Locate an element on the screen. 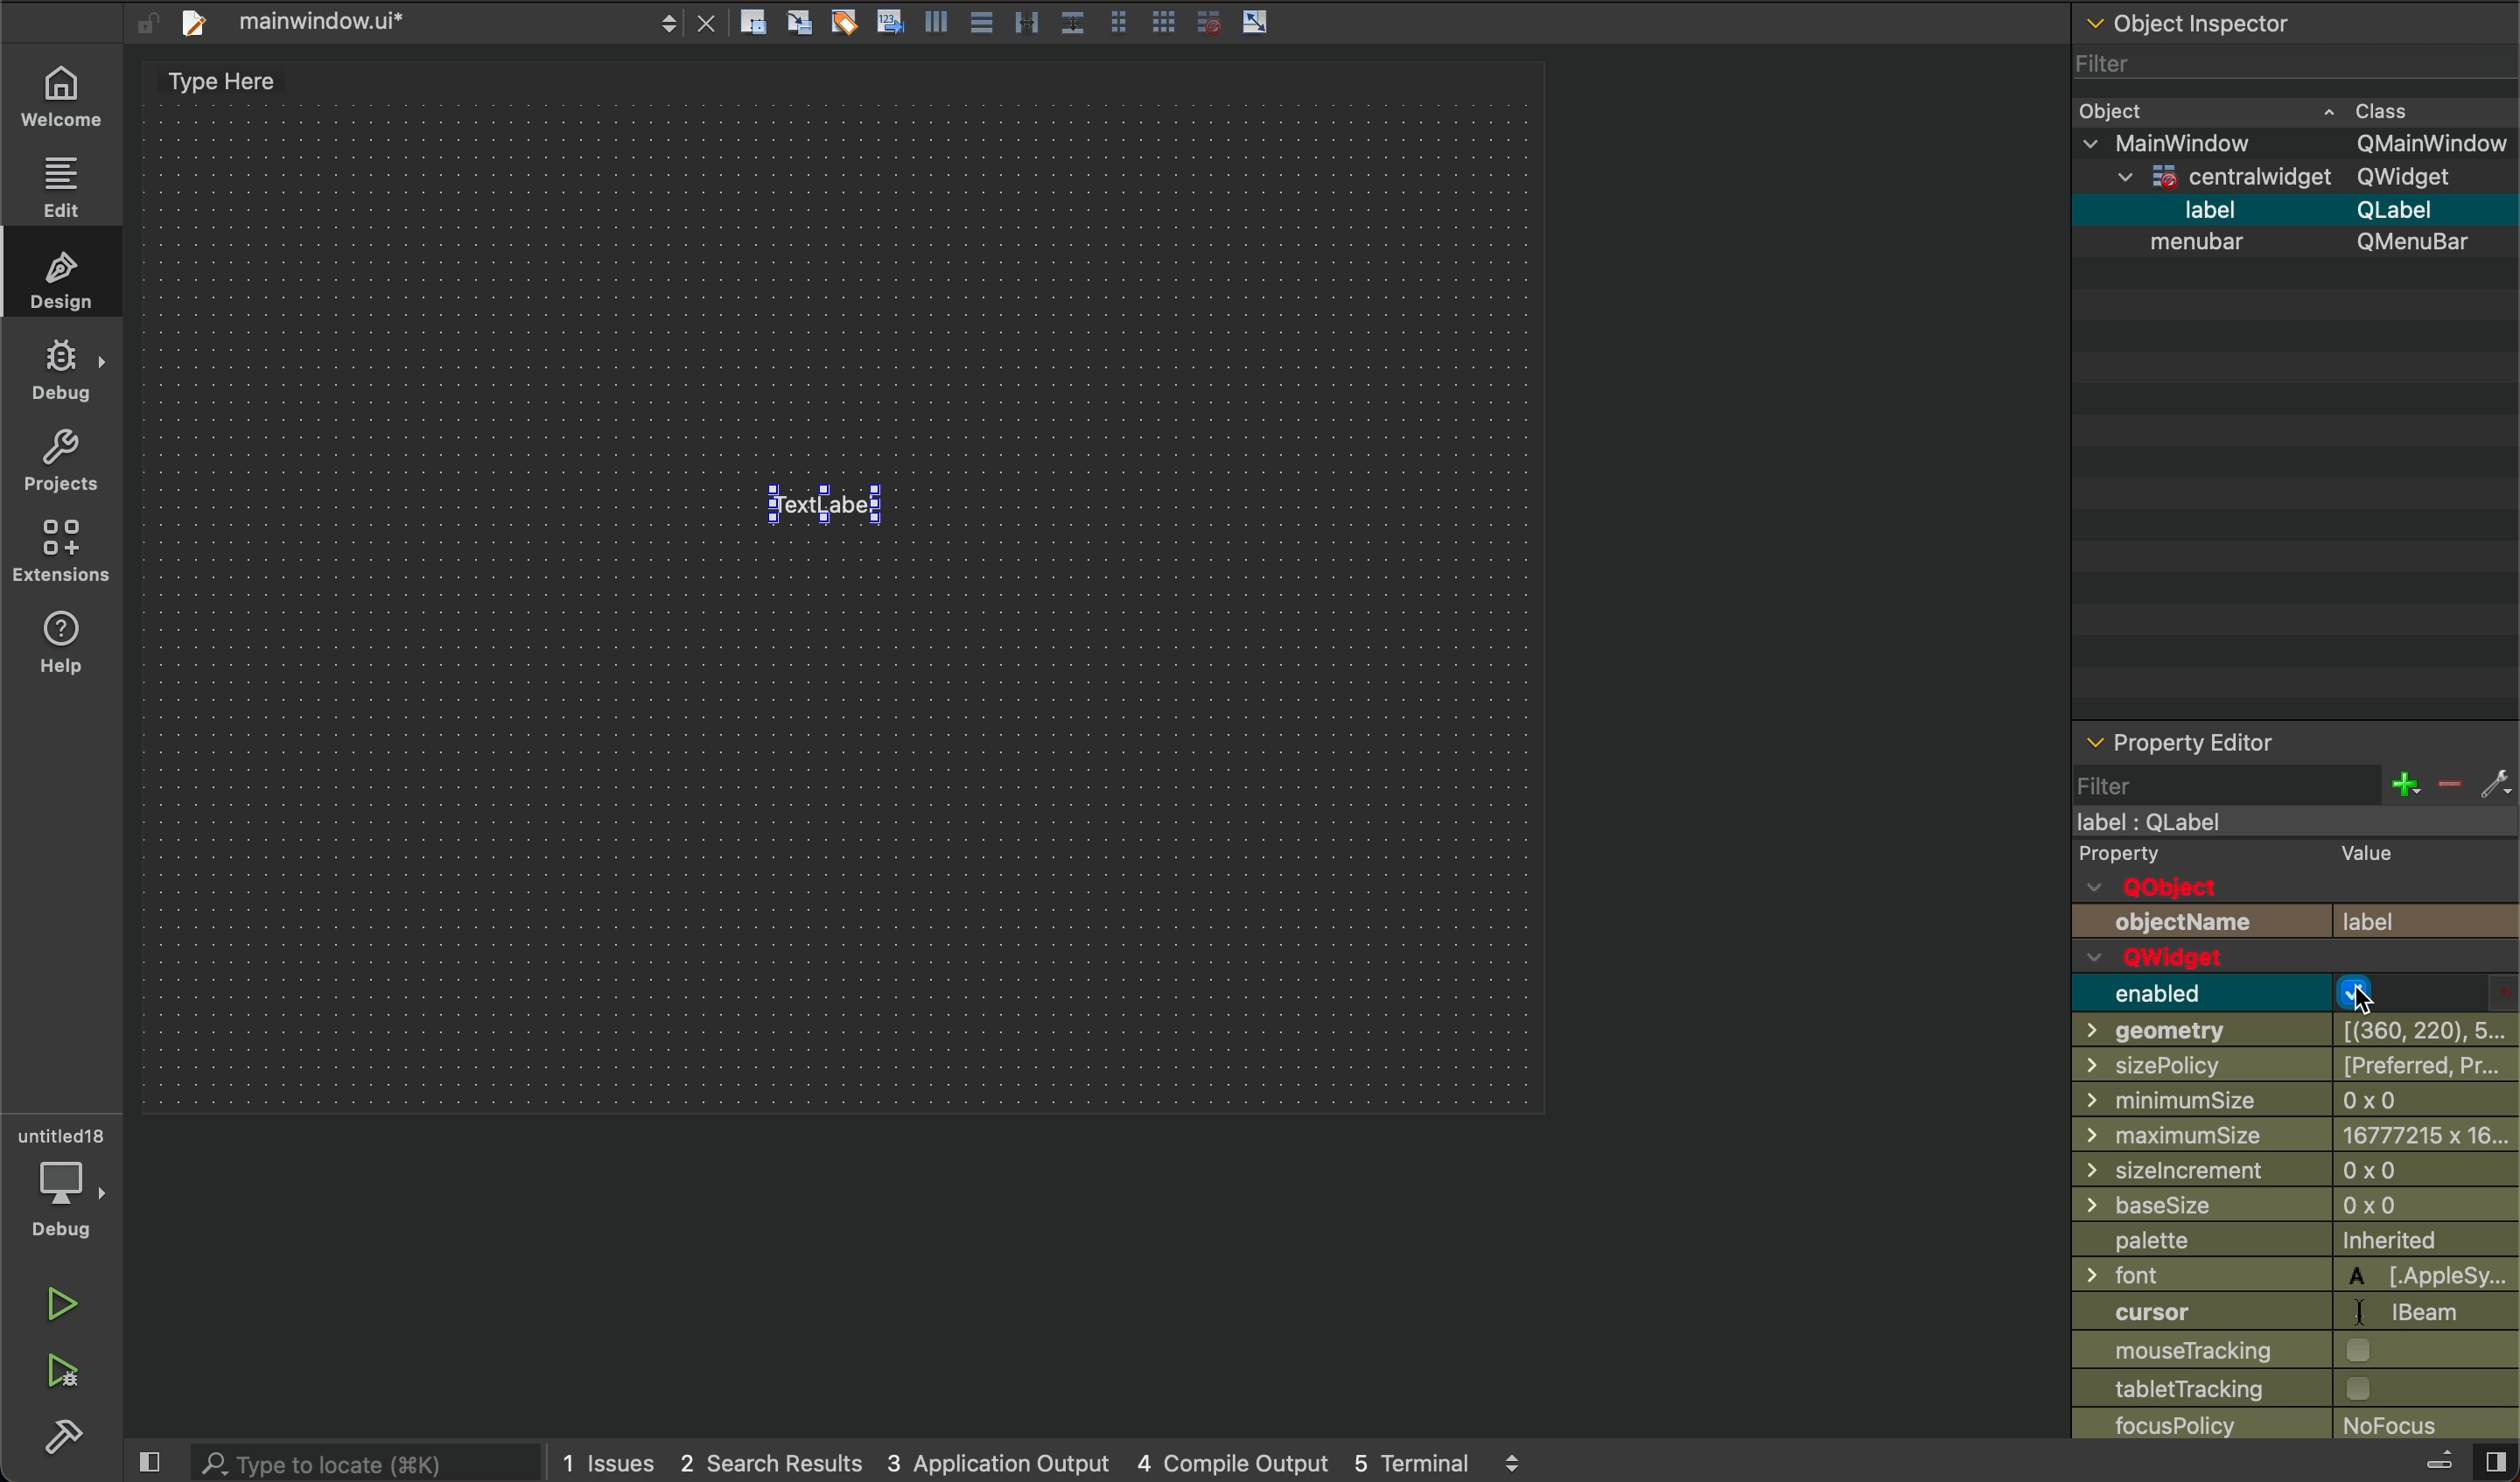 The height and width of the screenshot is (1482, 2520). [(360, 220), 5... is located at coordinates (2419, 1030).